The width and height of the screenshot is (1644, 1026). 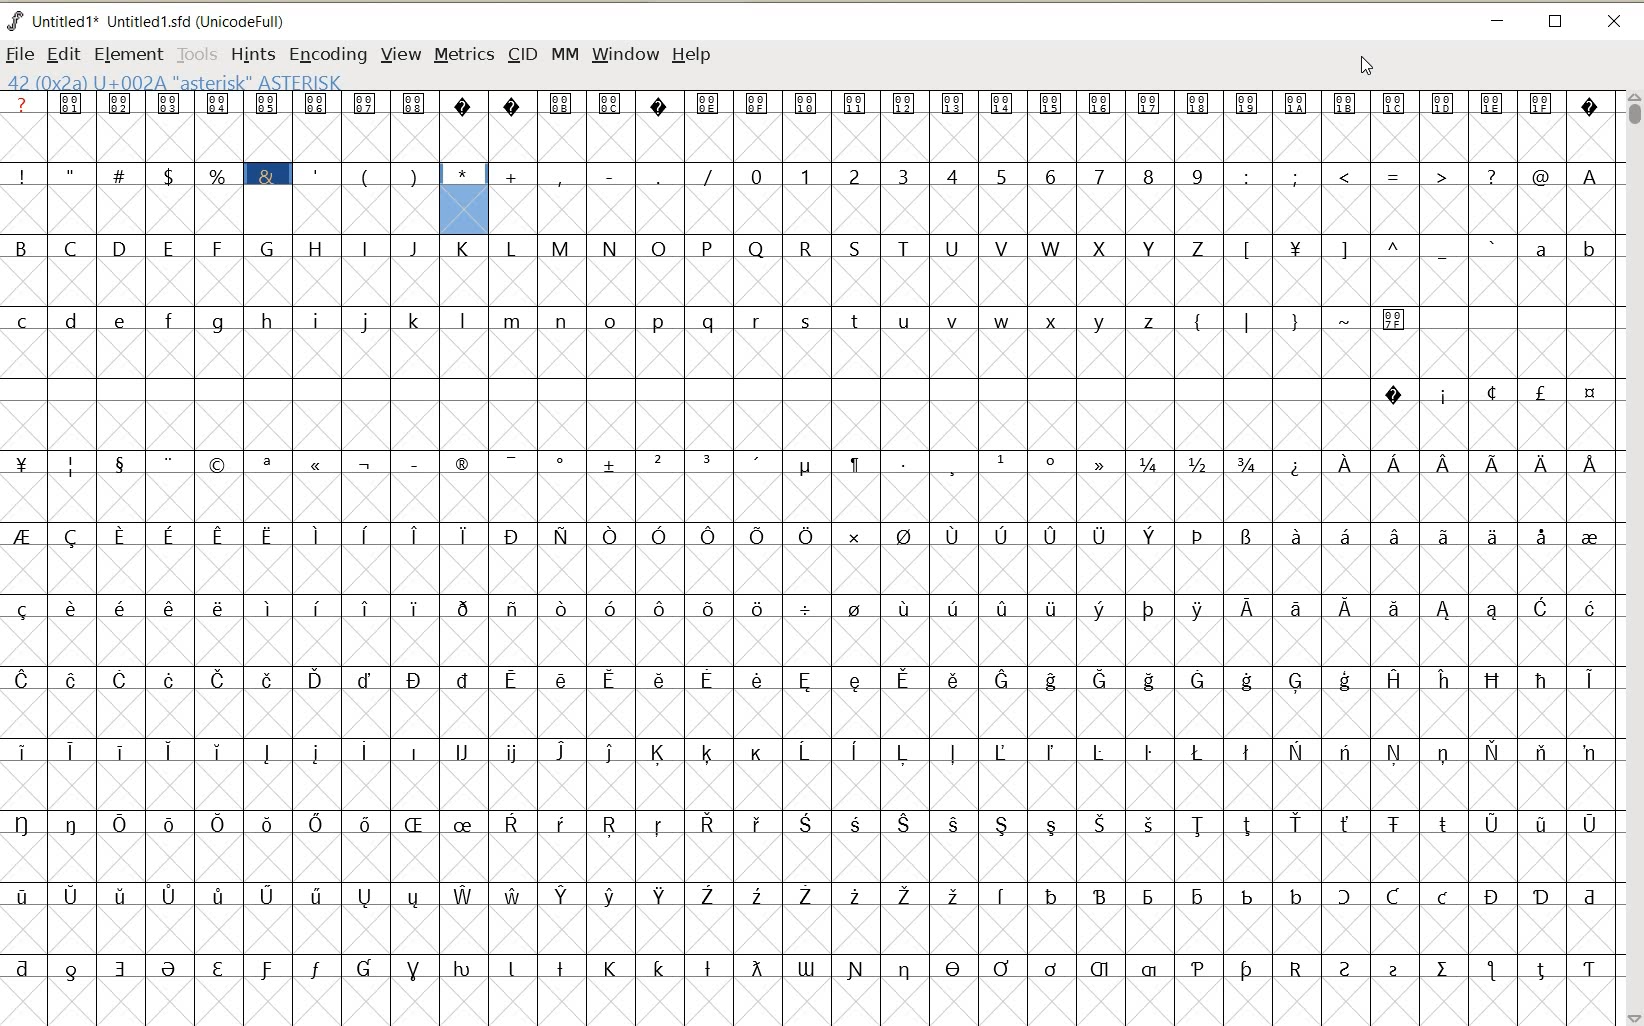 I want to click on TOOLS, so click(x=196, y=54).